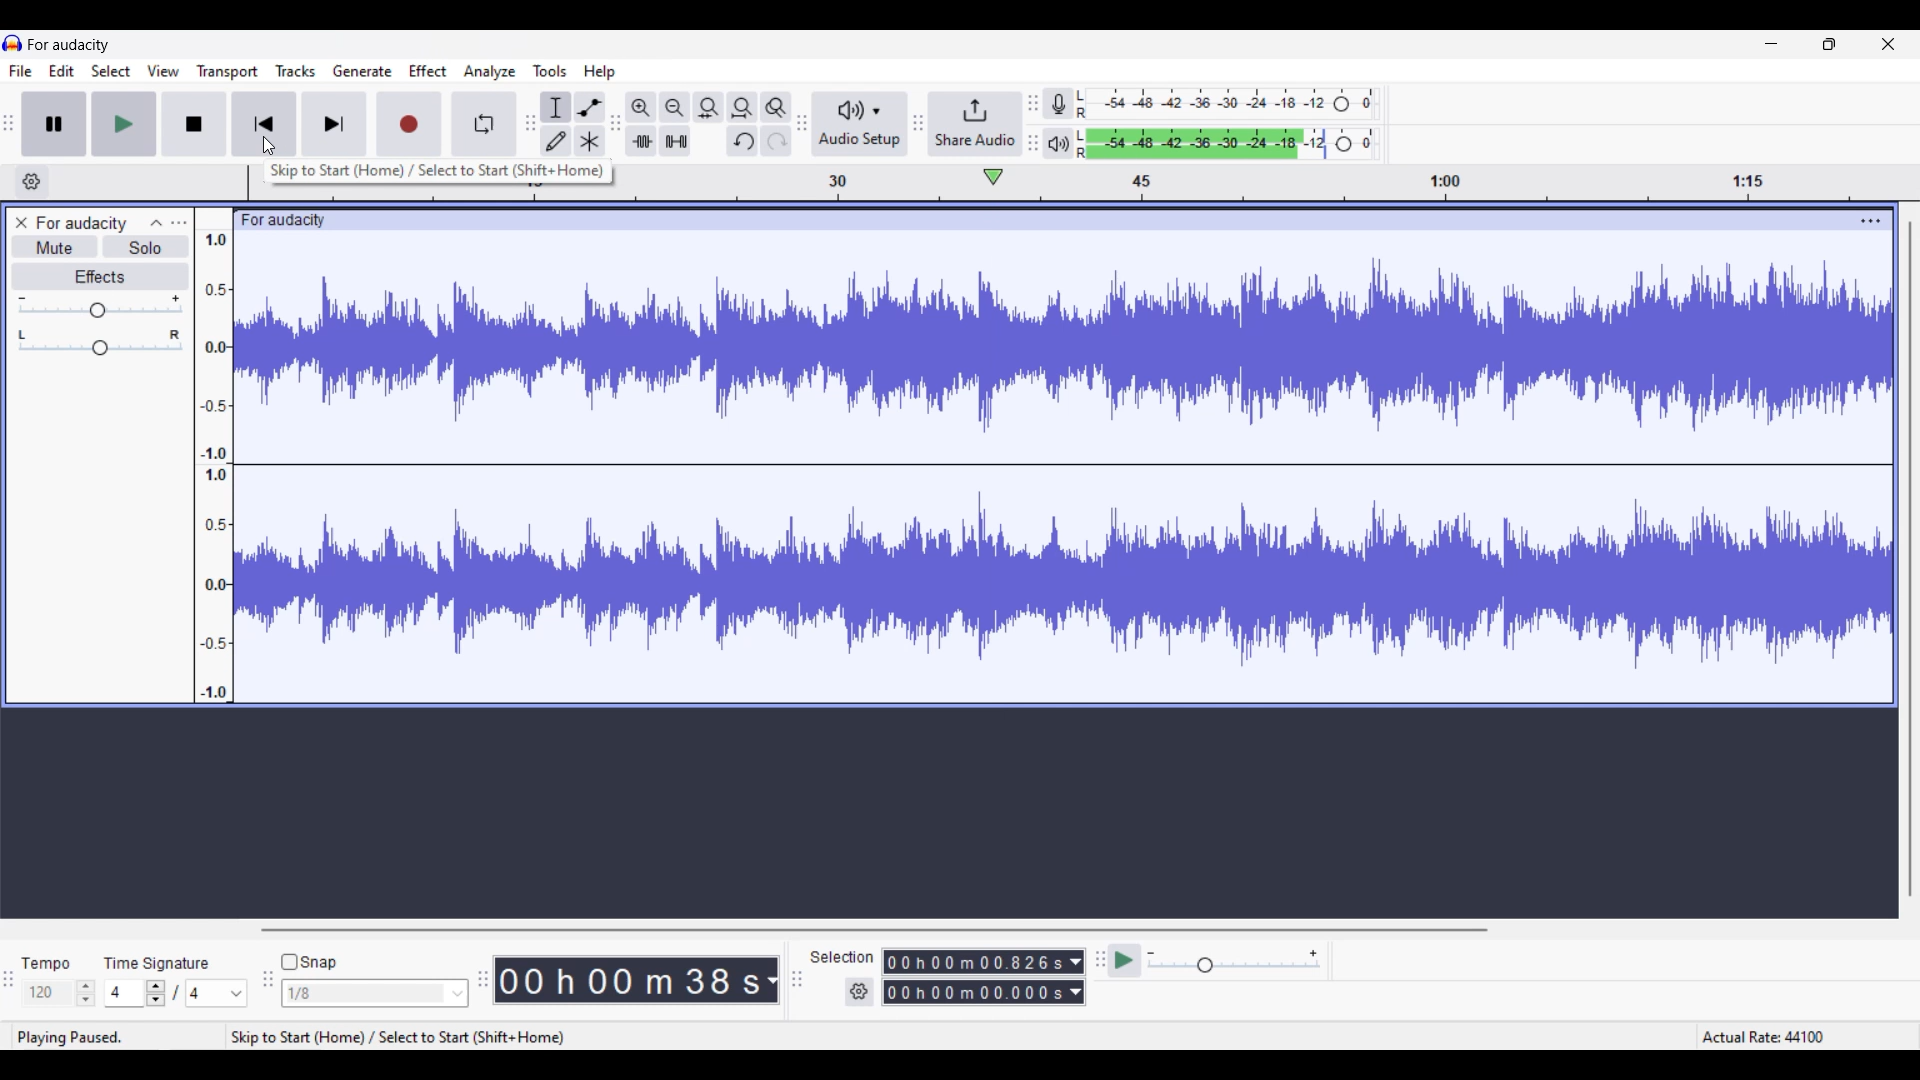 This screenshot has height=1080, width=1920. What do you see at coordinates (600, 72) in the screenshot?
I see `Help menu` at bounding box center [600, 72].